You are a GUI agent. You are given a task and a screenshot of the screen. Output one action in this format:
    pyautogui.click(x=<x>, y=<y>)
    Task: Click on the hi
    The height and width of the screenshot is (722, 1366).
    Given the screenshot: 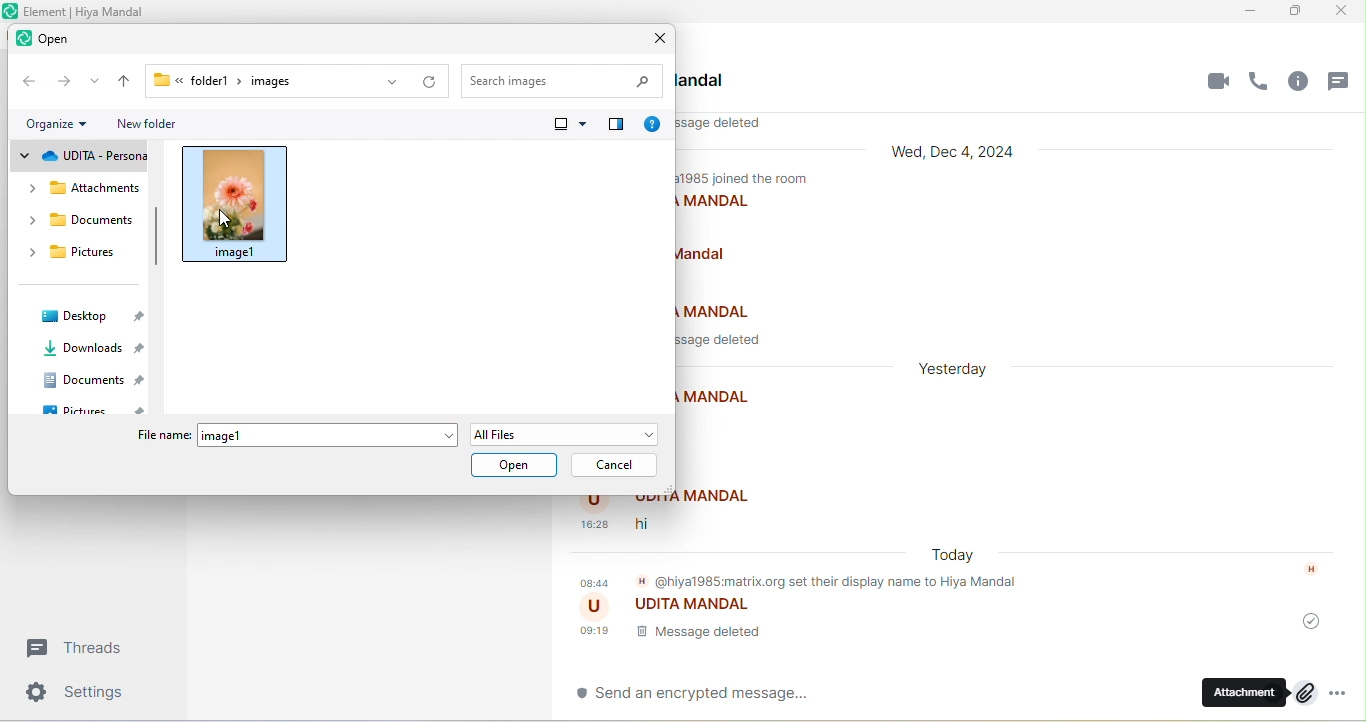 What is the action you would take?
    pyautogui.click(x=653, y=520)
    